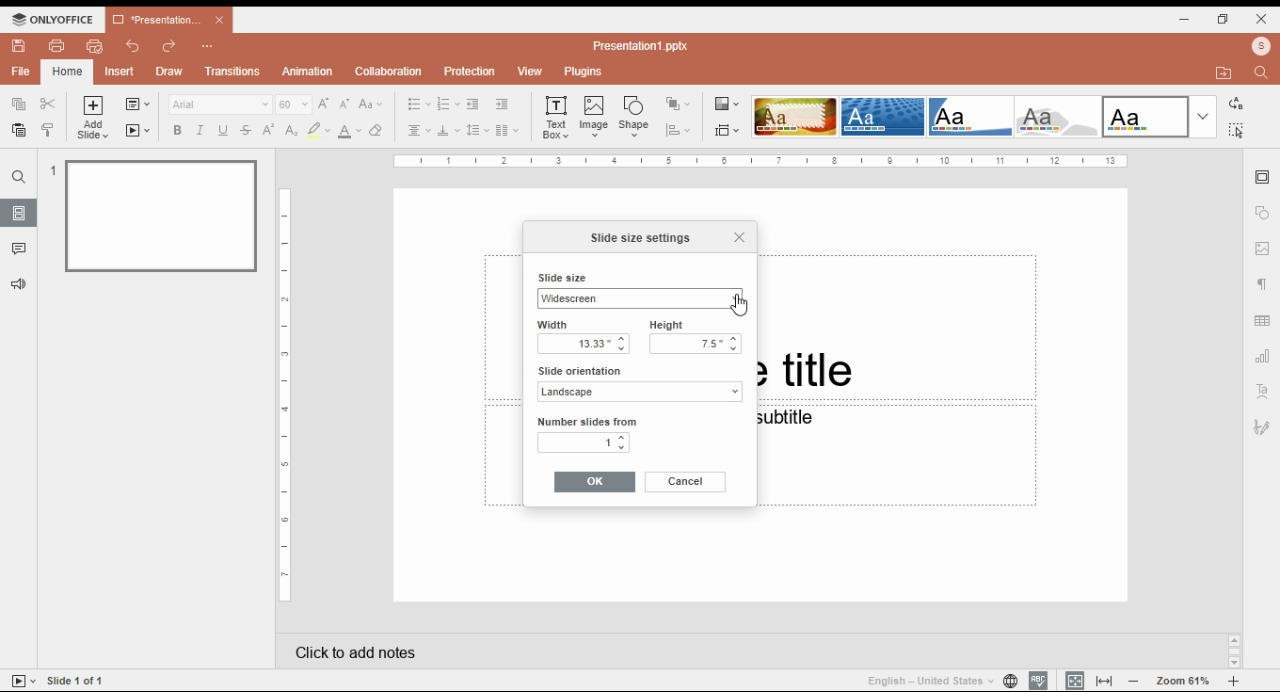 The width and height of the screenshot is (1280, 692). I want to click on number slide from, so click(588, 421).